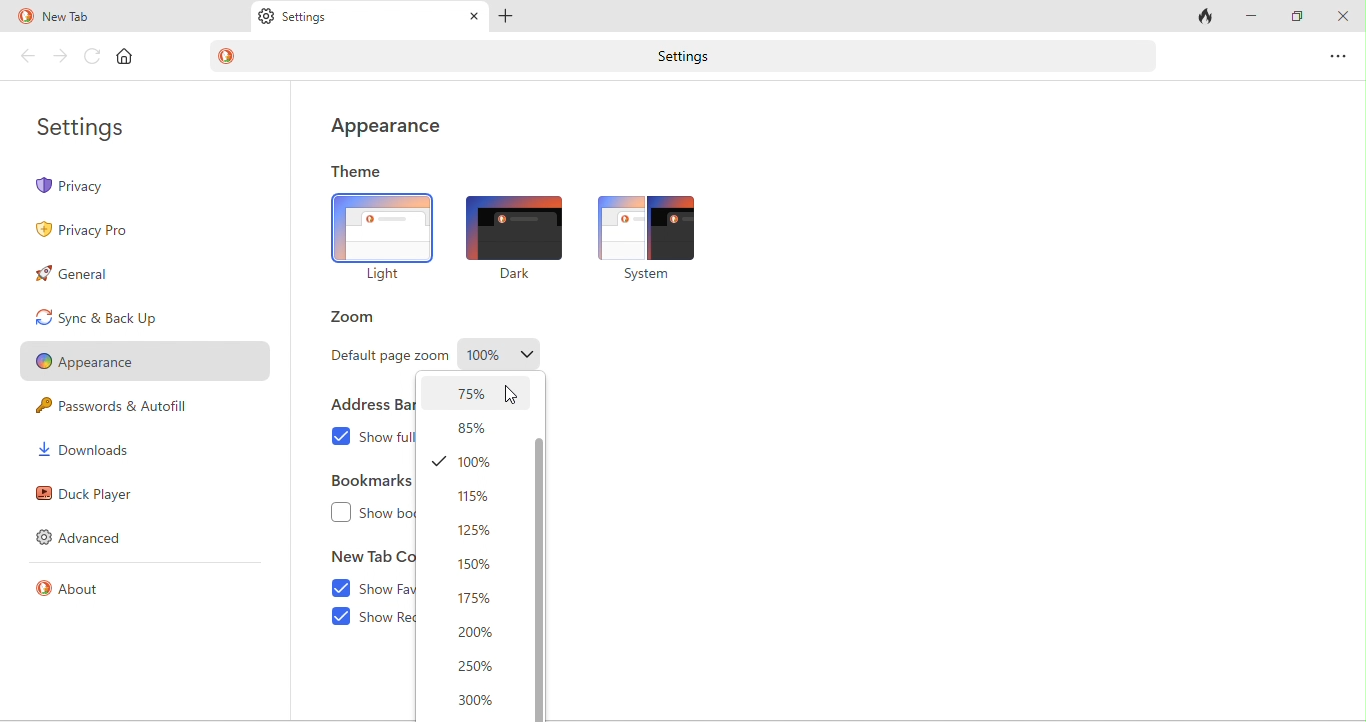  I want to click on 100%, so click(471, 462).